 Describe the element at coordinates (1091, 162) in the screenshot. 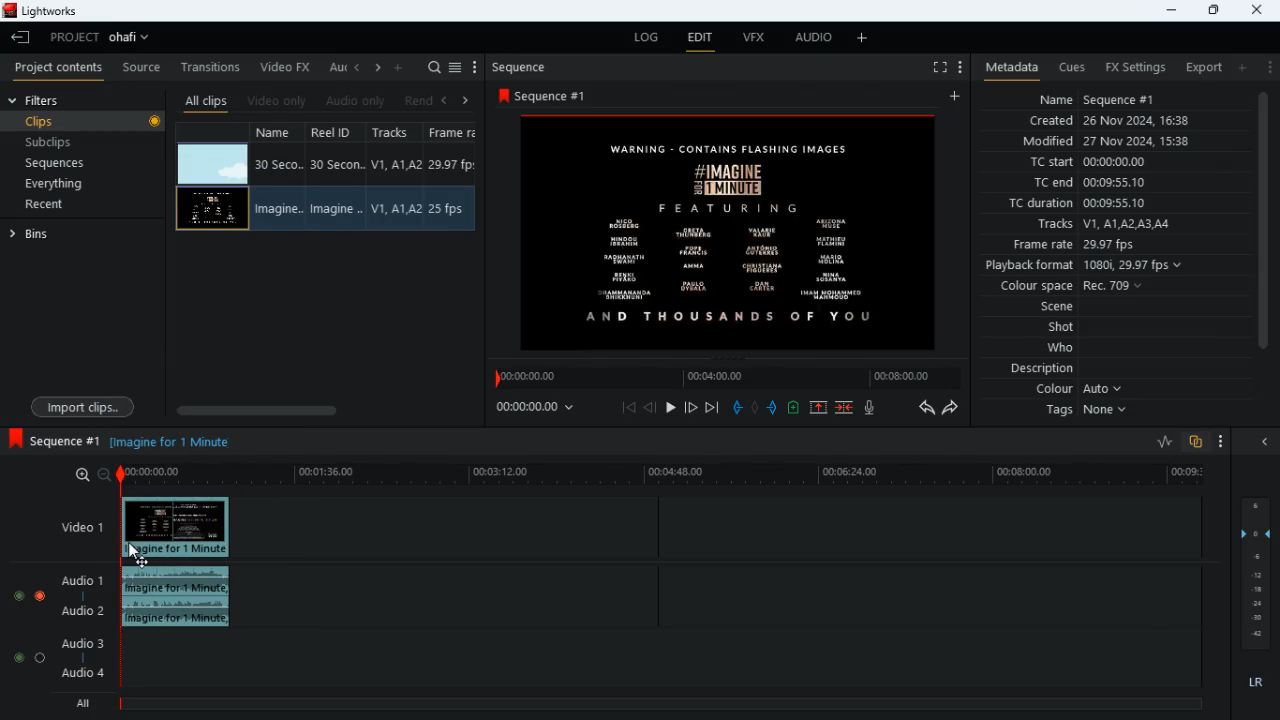

I see `tc start` at that location.